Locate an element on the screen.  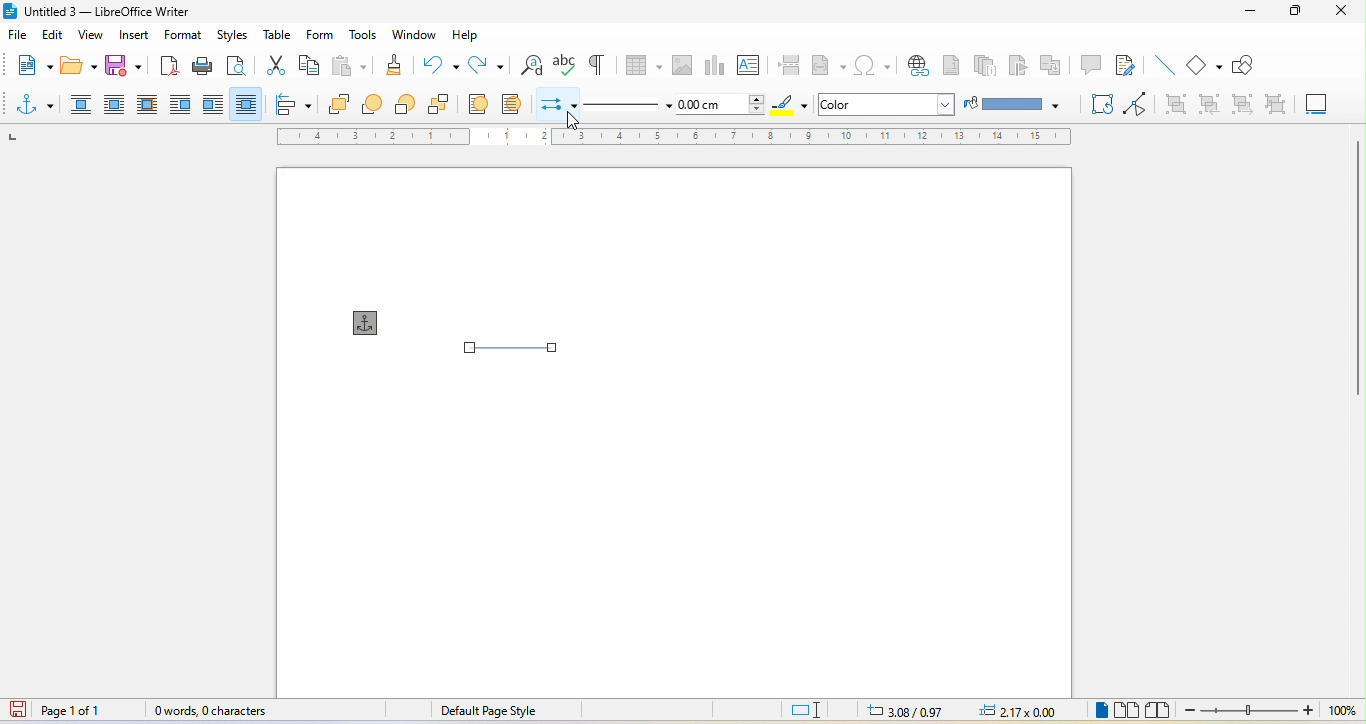
bookmark is located at coordinates (1015, 62).